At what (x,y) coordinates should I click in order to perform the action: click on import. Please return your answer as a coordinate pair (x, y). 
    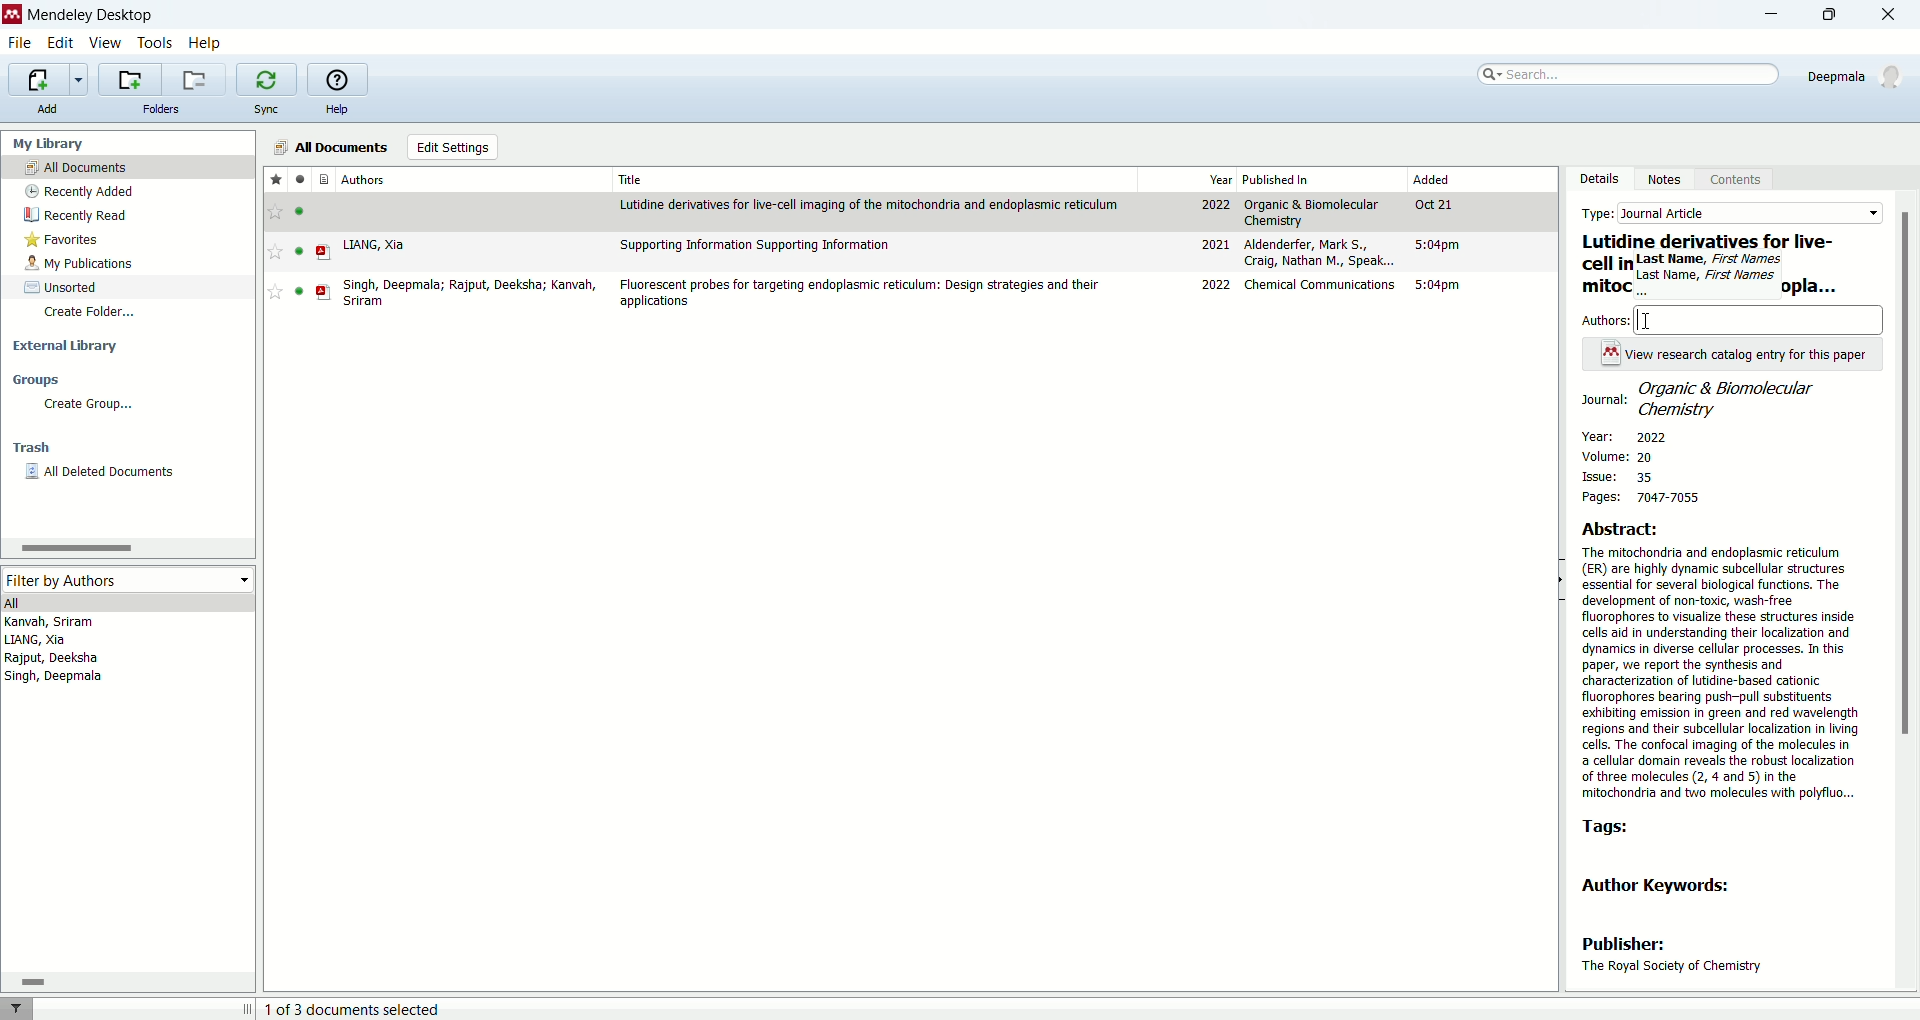
    Looking at the image, I should click on (48, 79).